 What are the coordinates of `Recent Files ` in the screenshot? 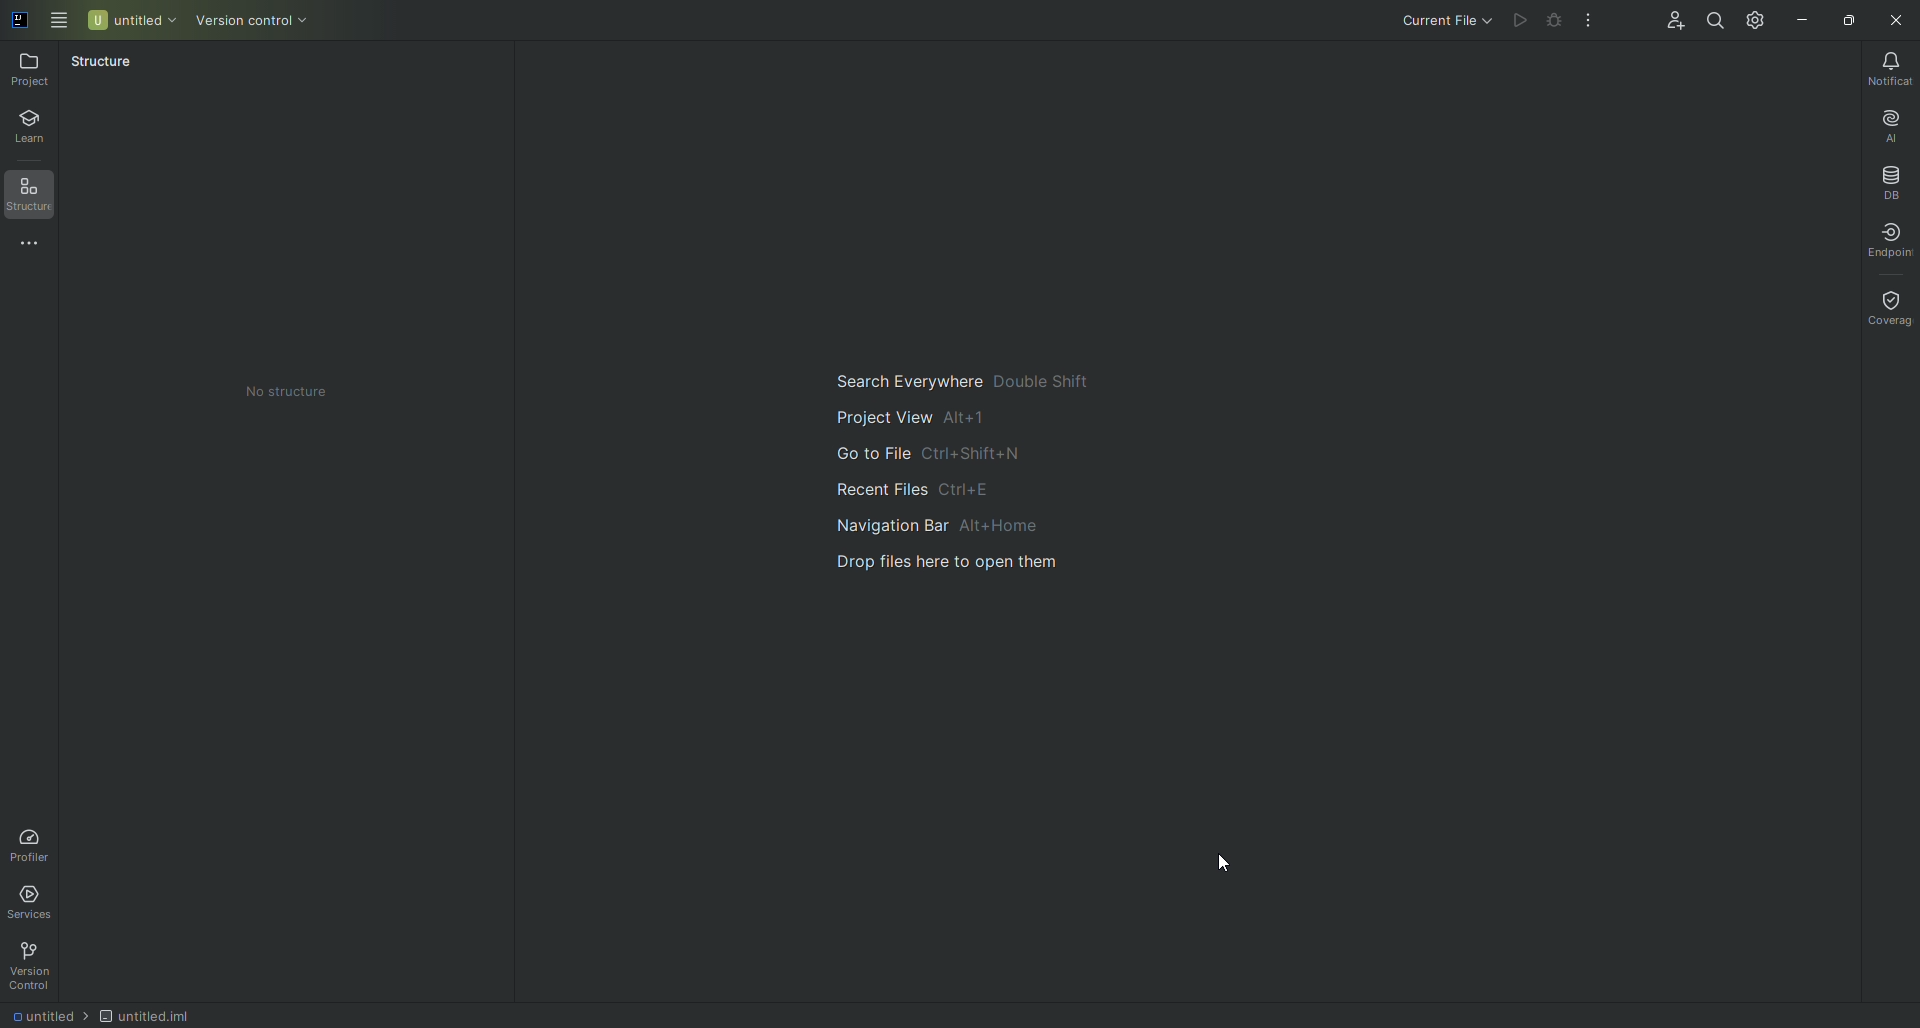 It's located at (907, 487).